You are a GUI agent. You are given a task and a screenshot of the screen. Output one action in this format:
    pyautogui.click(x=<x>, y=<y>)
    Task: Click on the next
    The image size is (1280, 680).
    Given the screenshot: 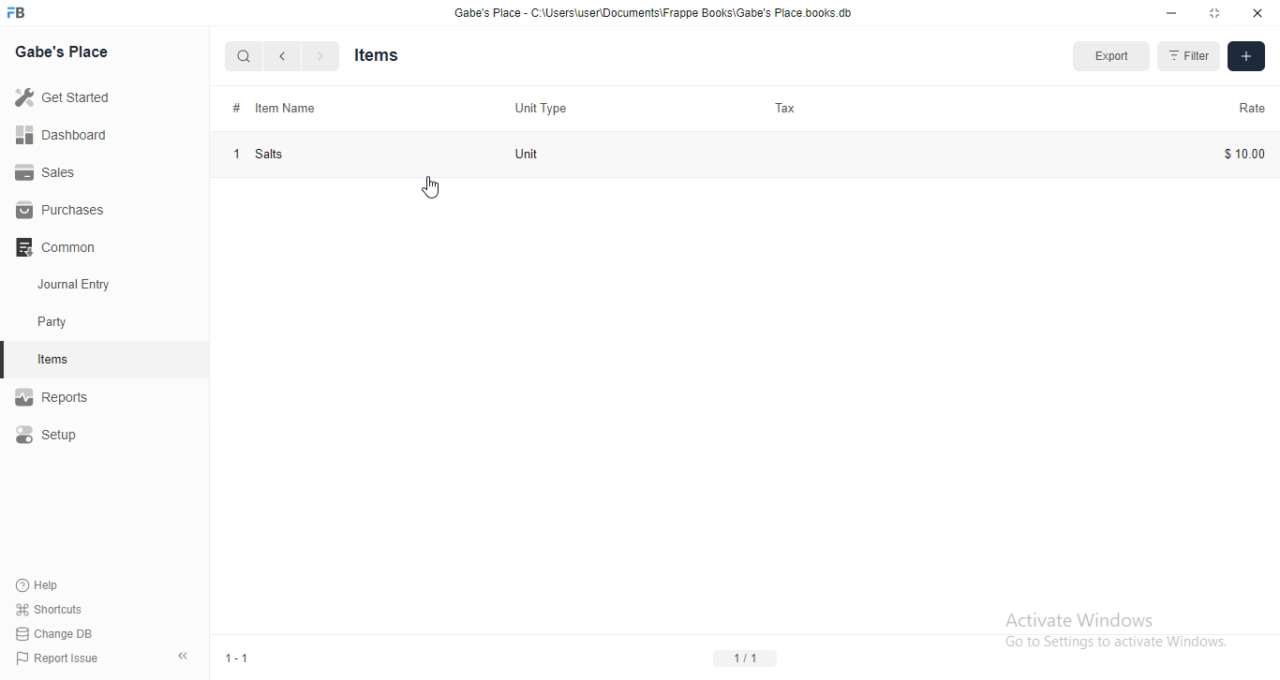 What is the action you would take?
    pyautogui.click(x=318, y=57)
    